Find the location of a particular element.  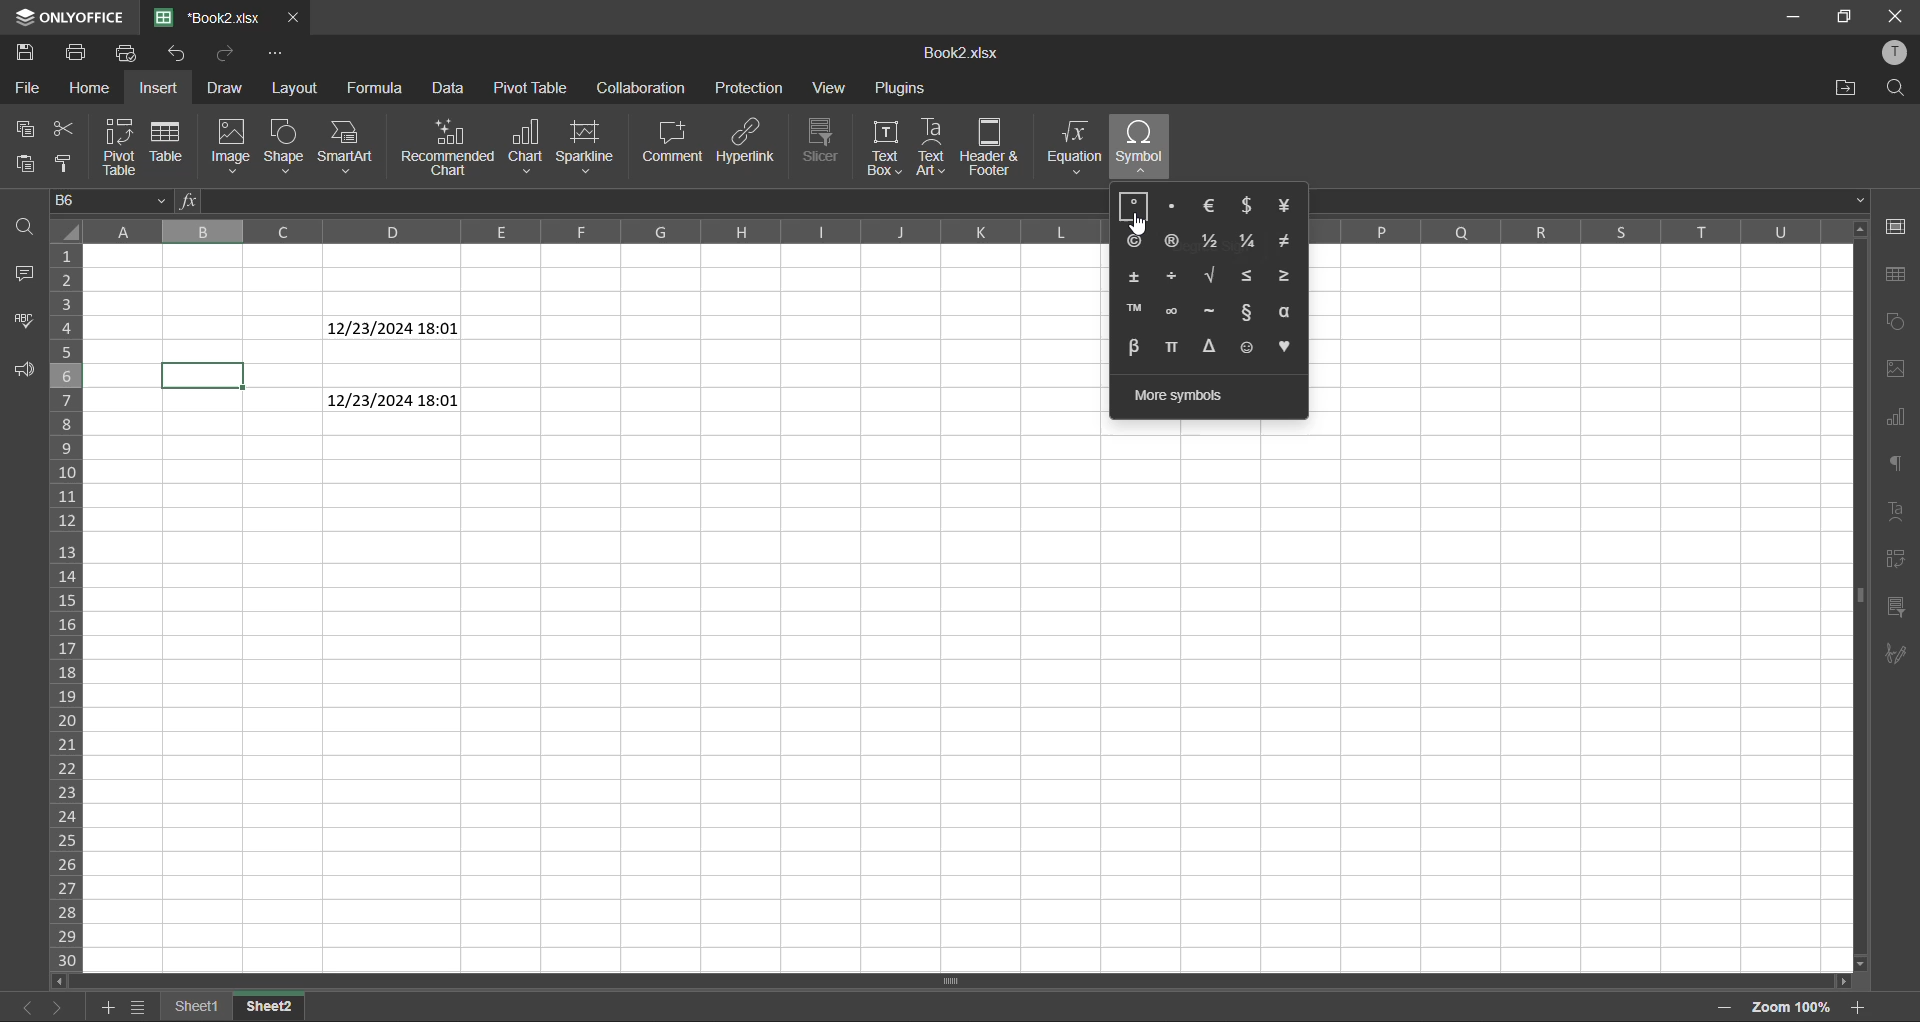

insert is located at coordinates (159, 91).